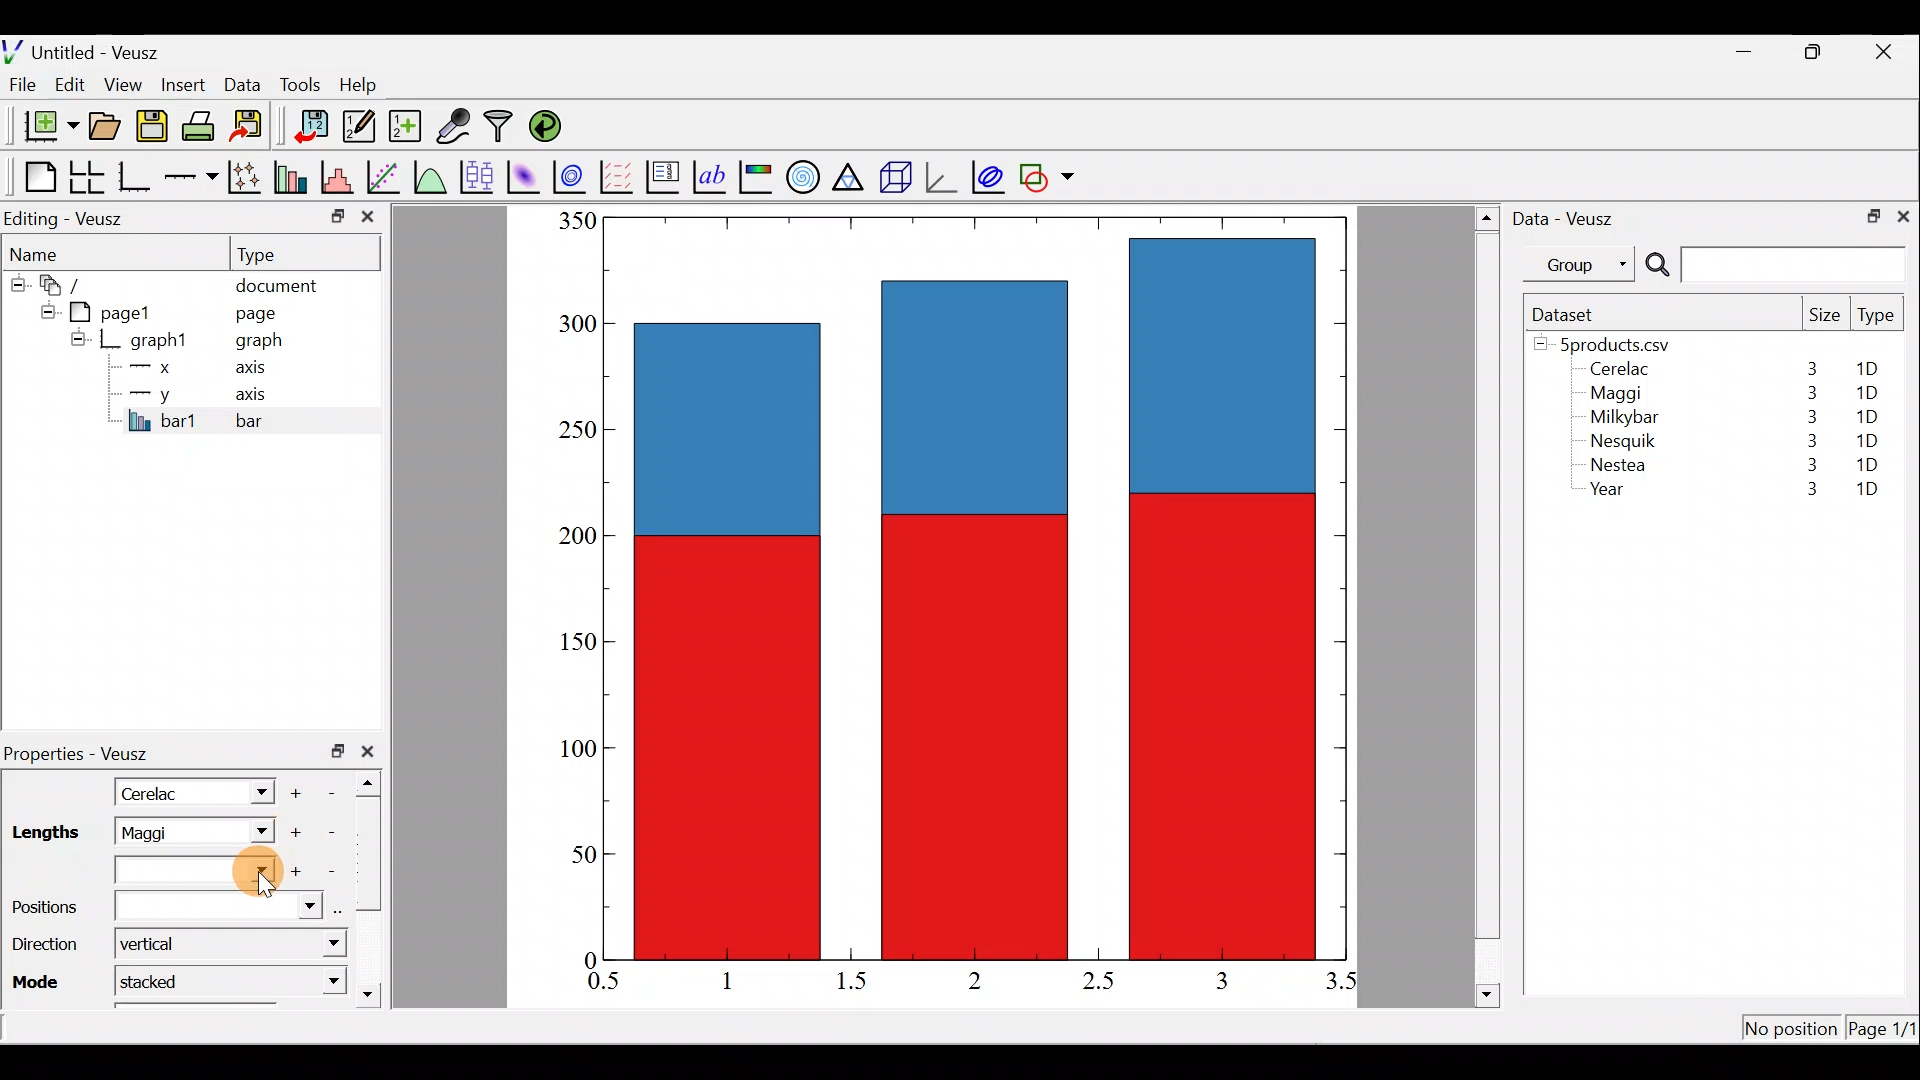  Describe the element at coordinates (550, 125) in the screenshot. I see `Reload linked datasets` at that location.